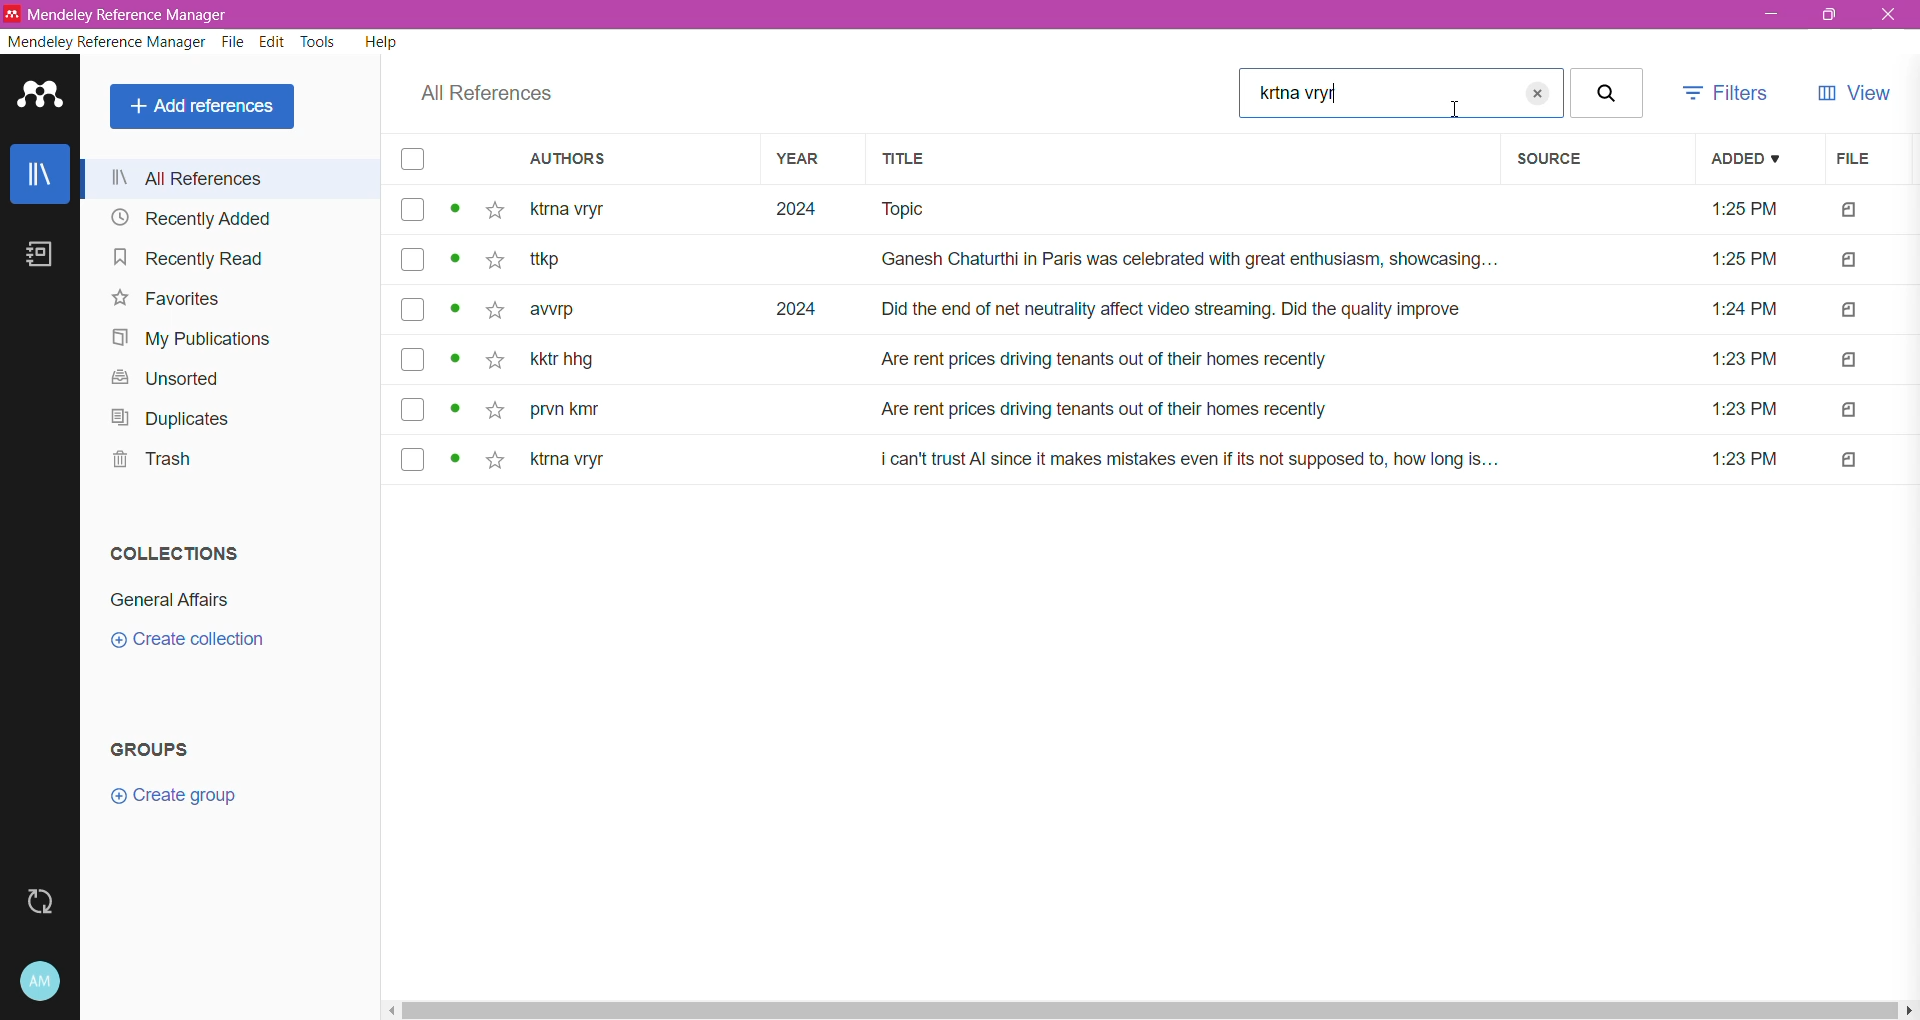  What do you see at coordinates (493, 364) in the screenshot?
I see `click here to add to favourites` at bounding box center [493, 364].